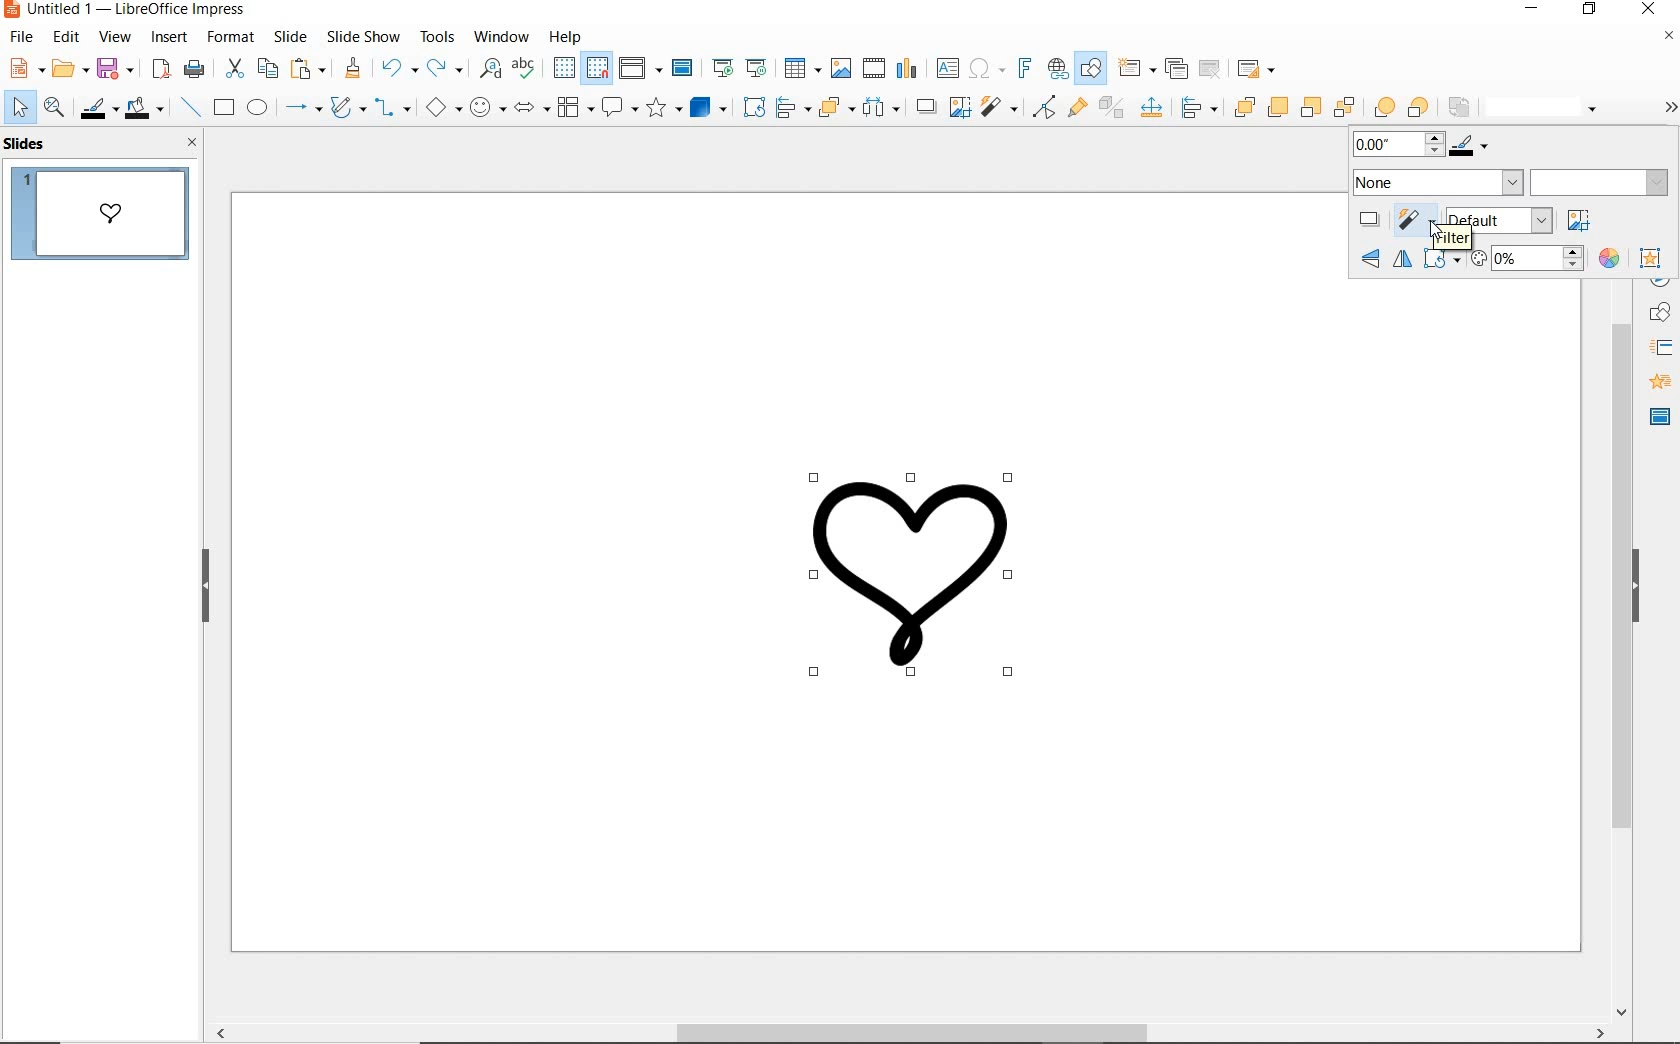  Describe the element at coordinates (231, 37) in the screenshot. I see `format` at that location.